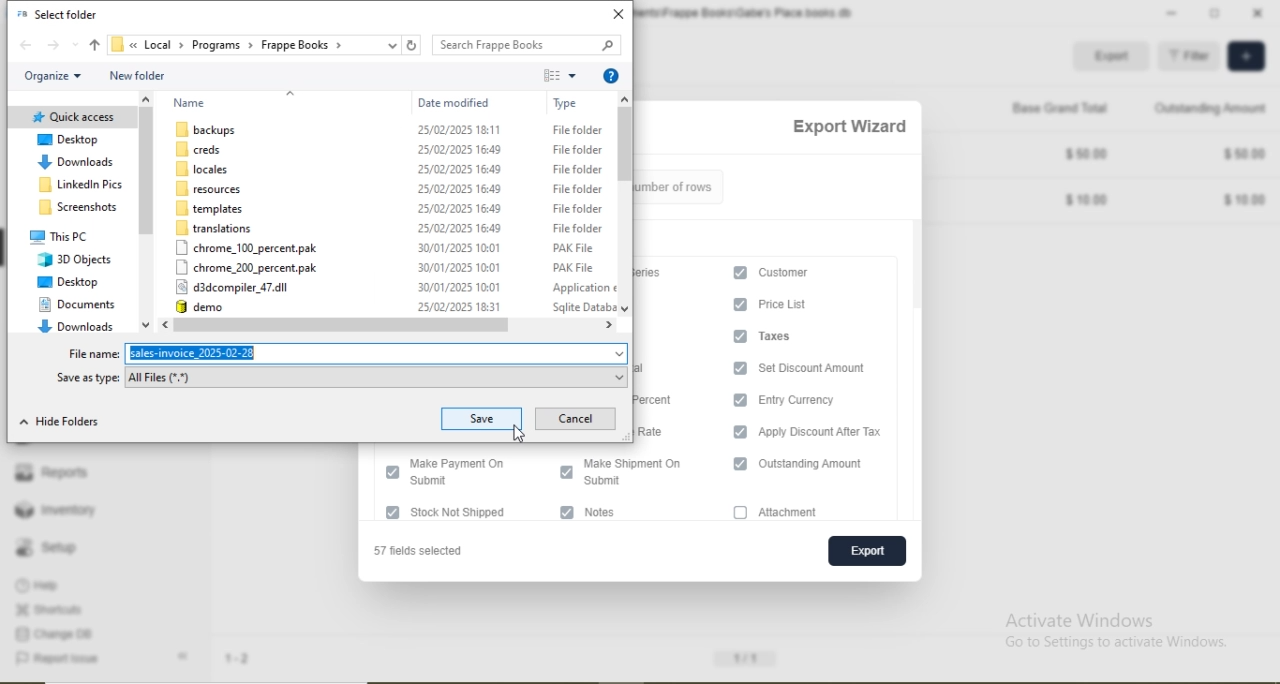  What do you see at coordinates (248, 267) in the screenshot?
I see `chrome 200 percent.pak` at bounding box center [248, 267].